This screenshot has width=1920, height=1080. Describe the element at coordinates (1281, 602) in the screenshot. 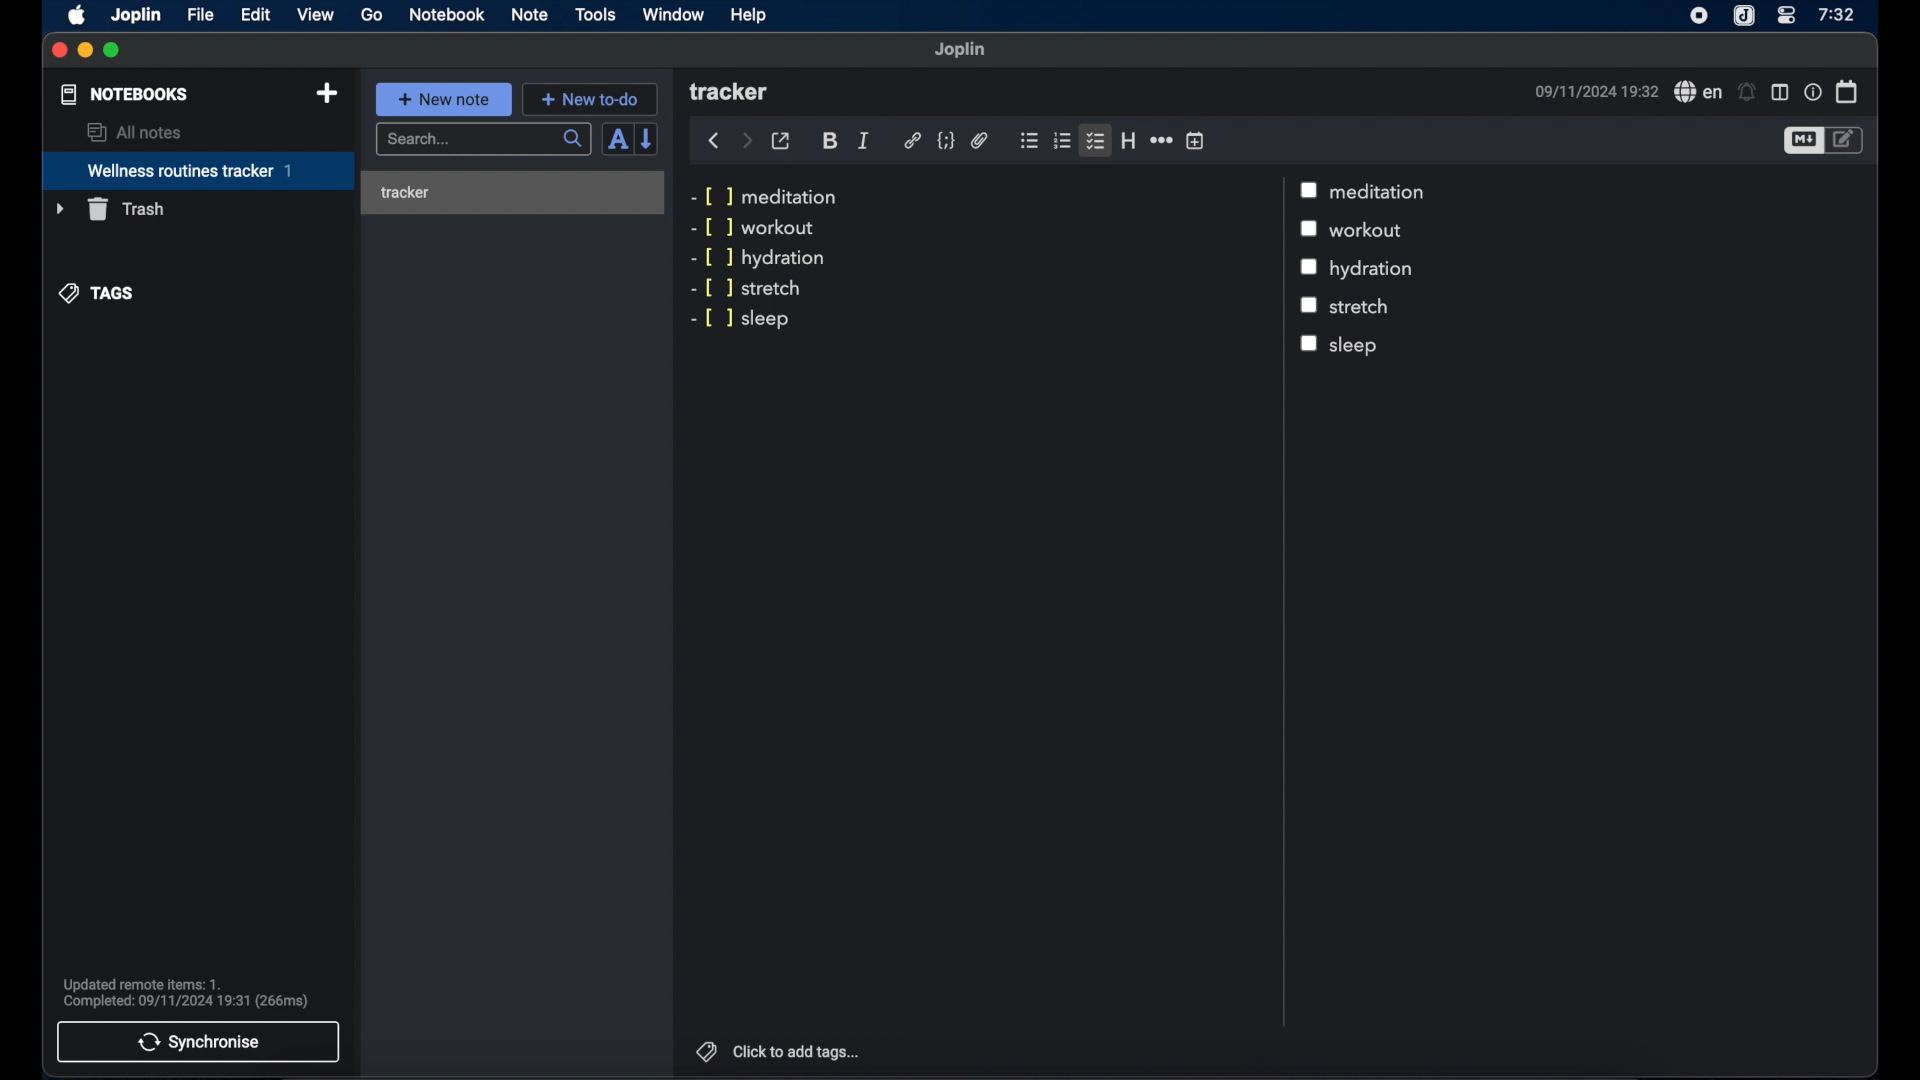

I see `Scroll bar` at that location.